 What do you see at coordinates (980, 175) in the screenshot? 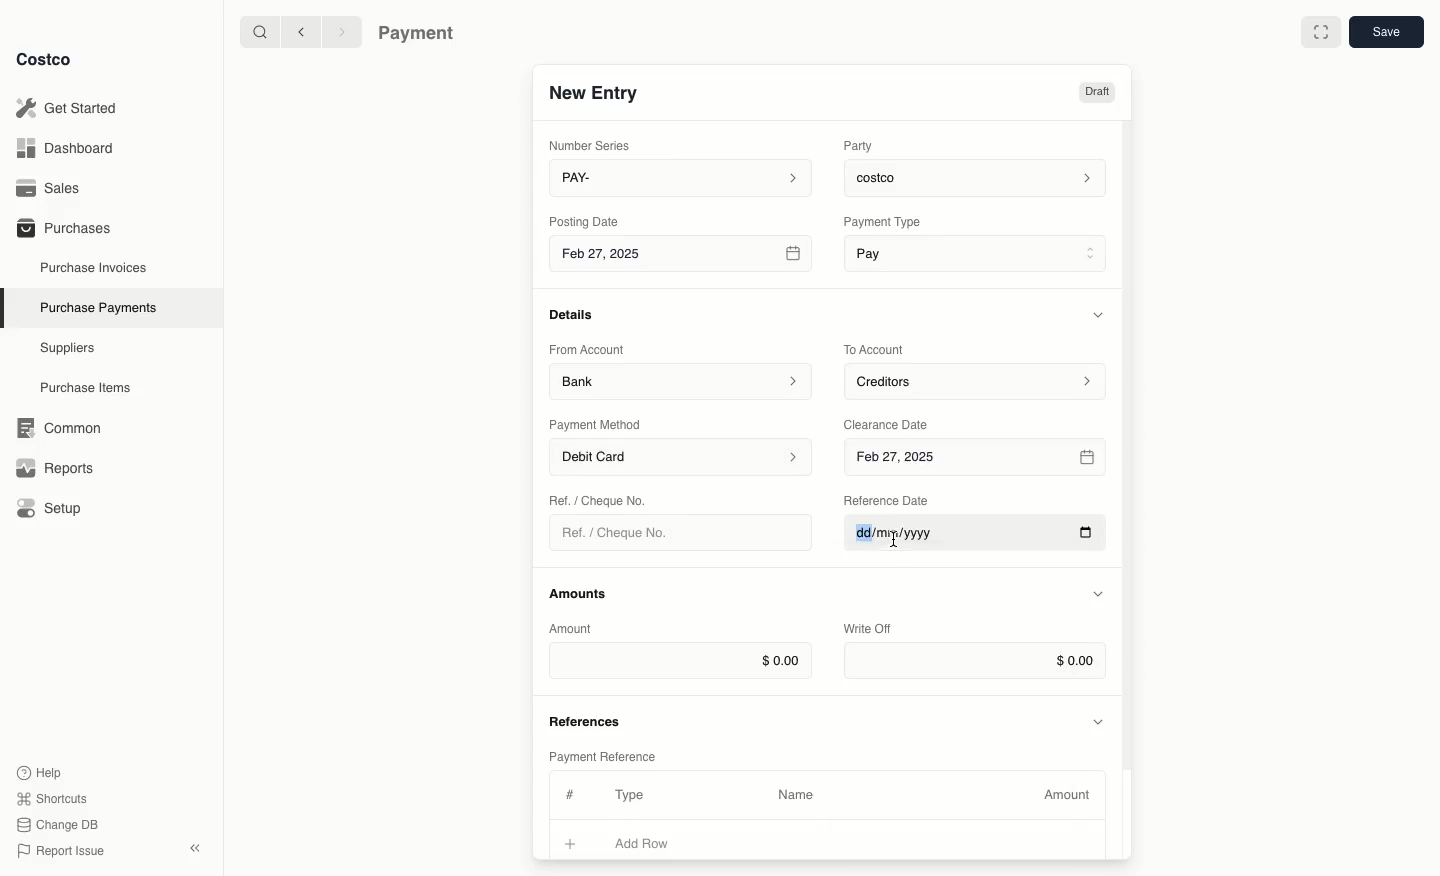
I see `costco` at bounding box center [980, 175].